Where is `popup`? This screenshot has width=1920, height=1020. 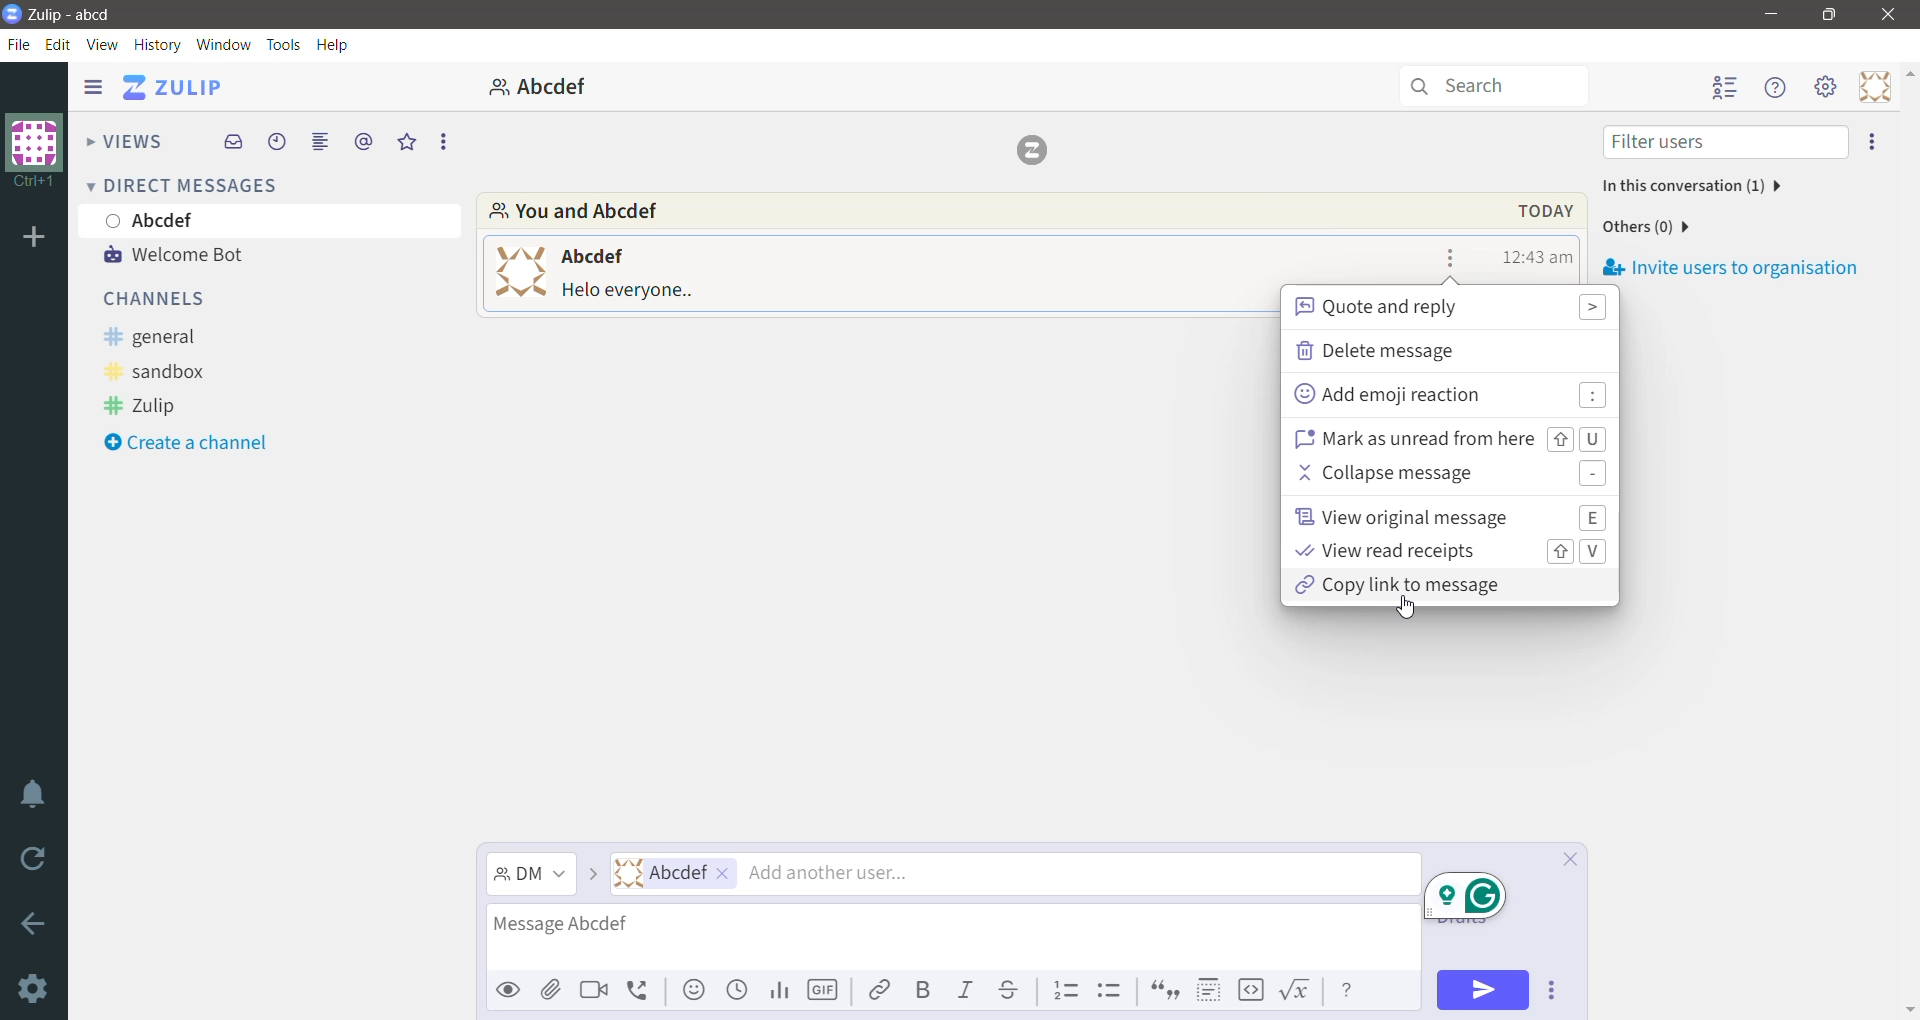
popup is located at coordinates (1460, 895).